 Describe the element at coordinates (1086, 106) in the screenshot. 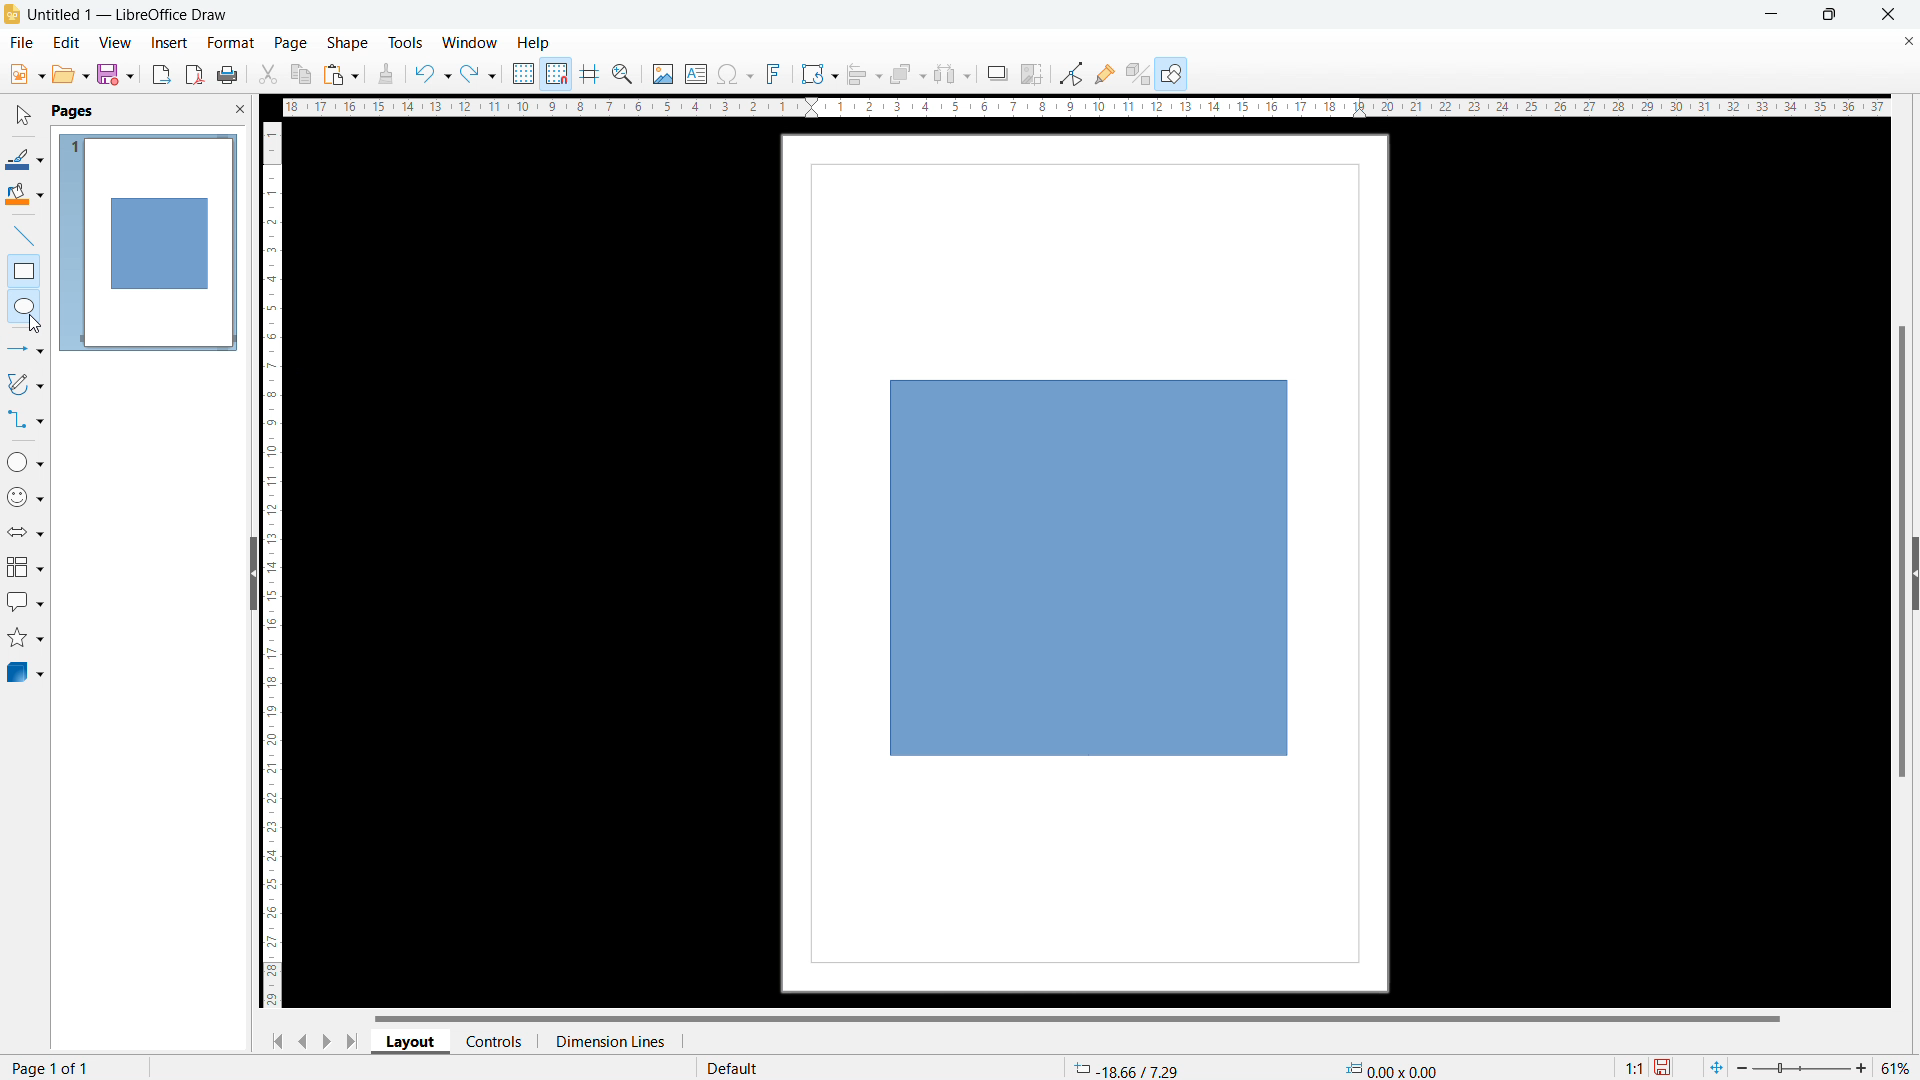

I see `horizontal ruler` at that location.